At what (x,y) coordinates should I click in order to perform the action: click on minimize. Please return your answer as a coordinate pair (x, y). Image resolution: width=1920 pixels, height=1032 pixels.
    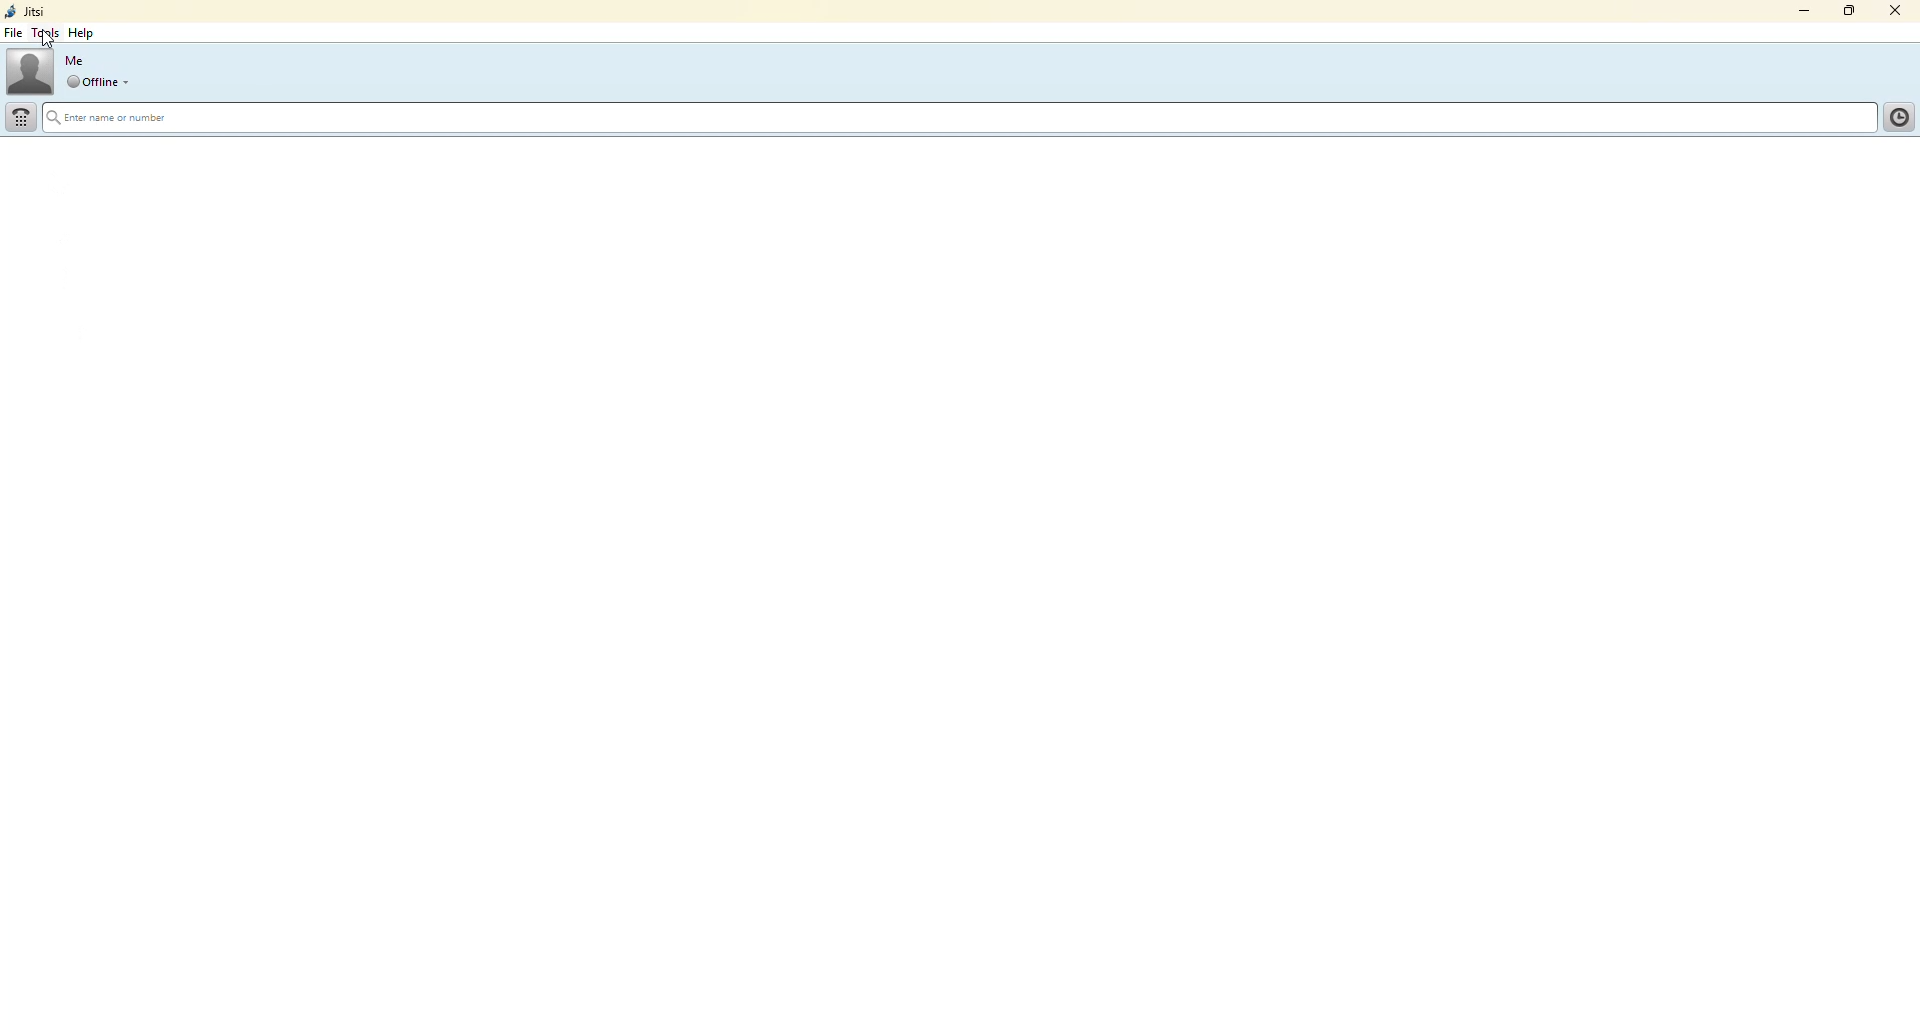
    Looking at the image, I should click on (1803, 12).